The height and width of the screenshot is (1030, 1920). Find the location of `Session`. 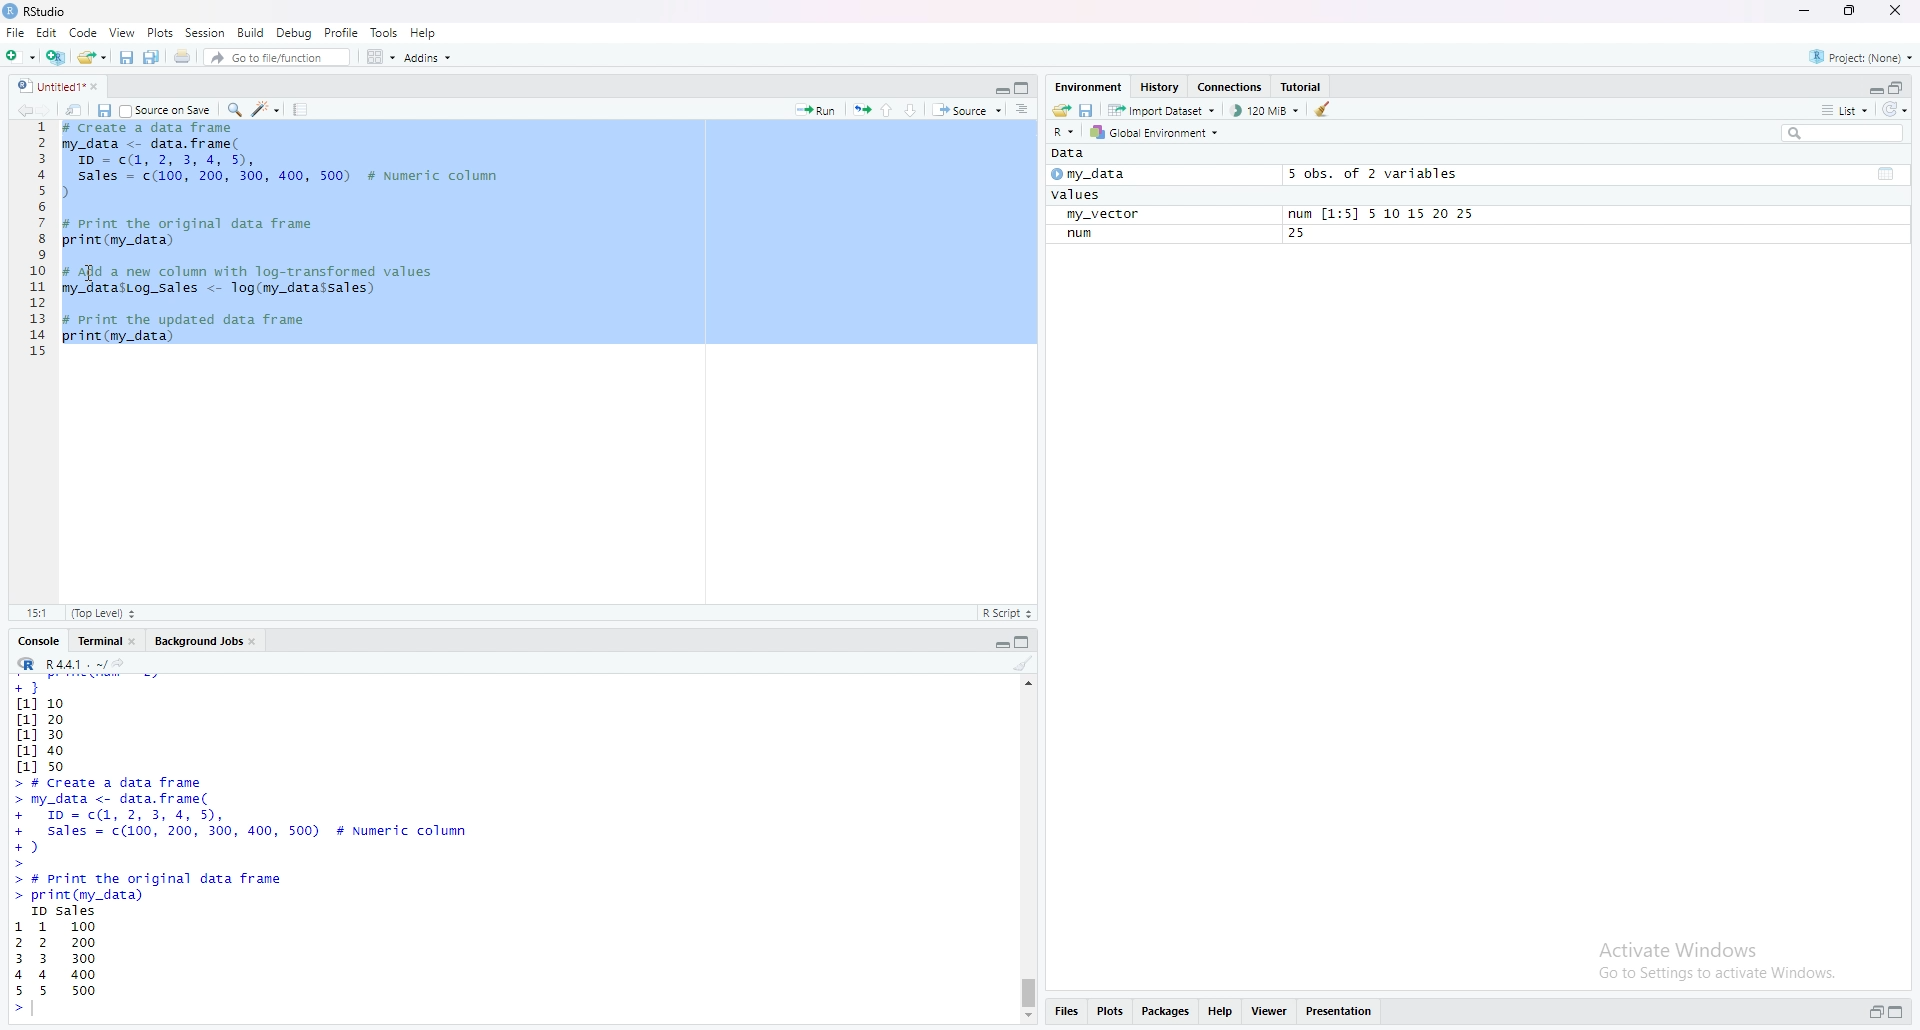

Session is located at coordinates (202, 32).